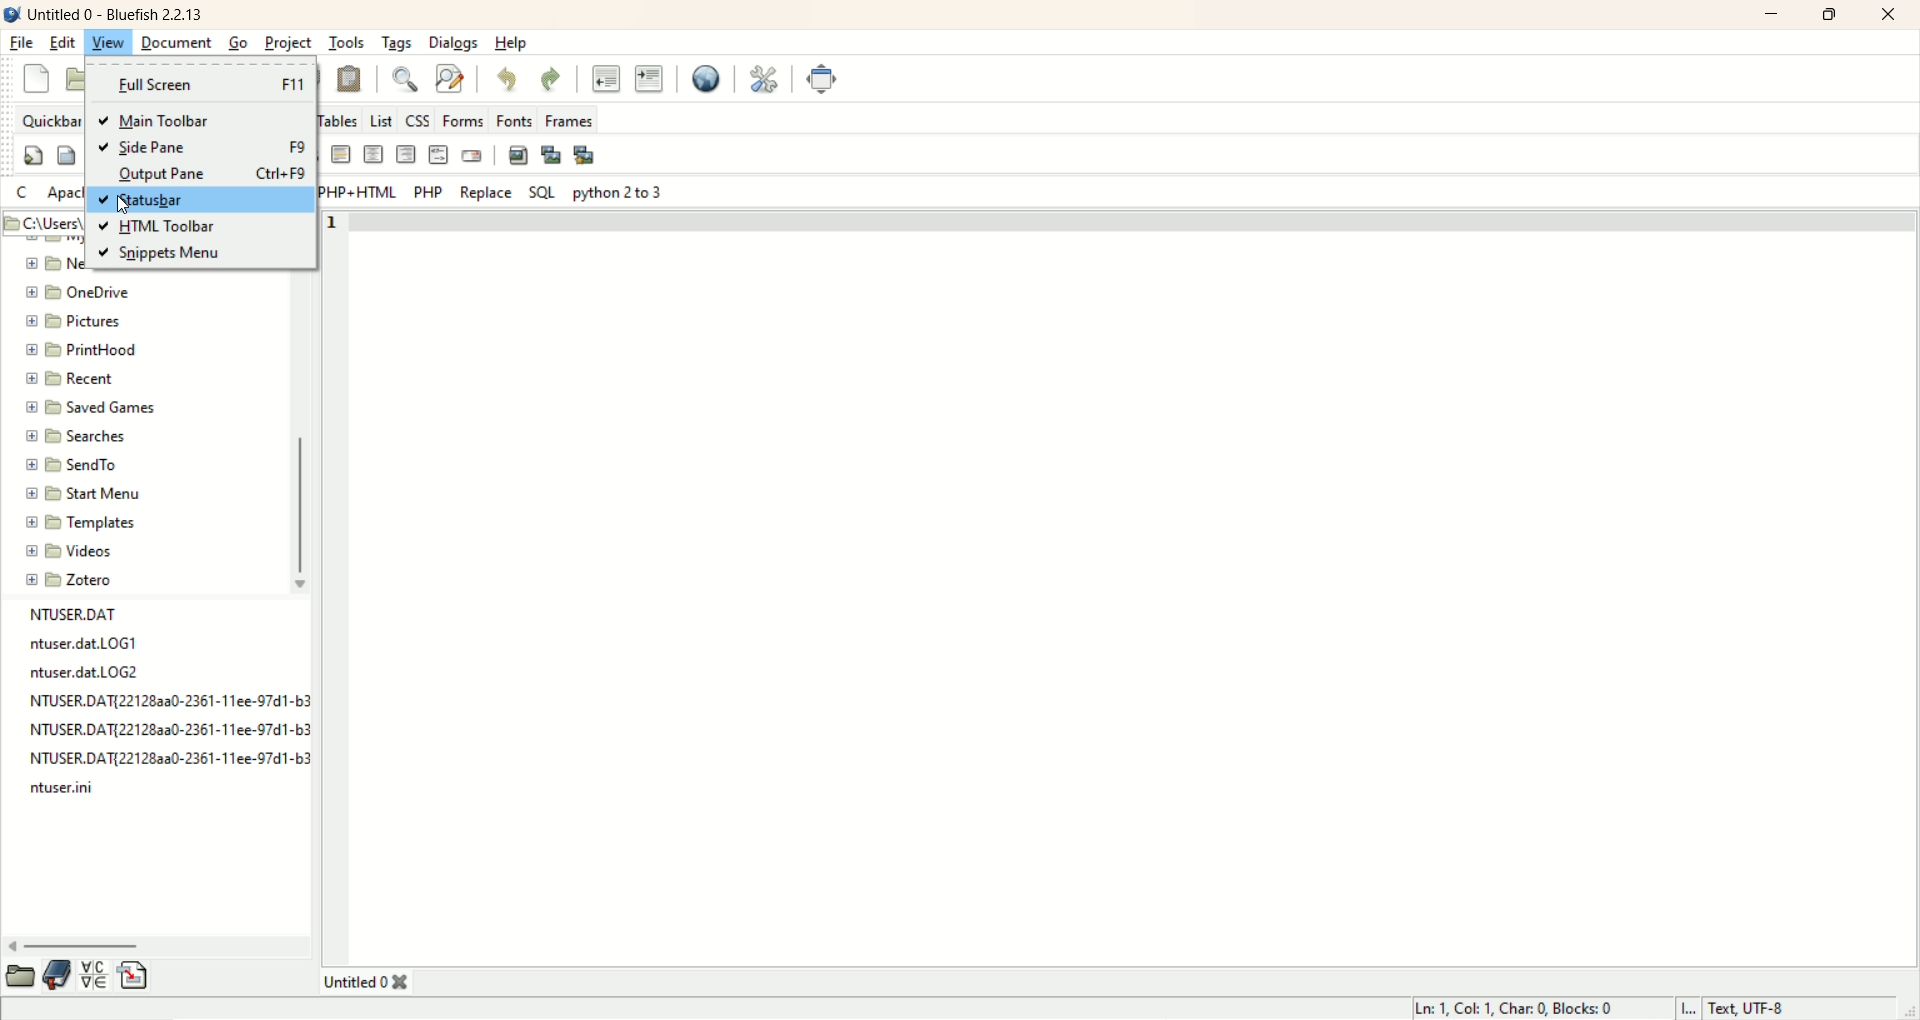  I want to click on vertical scroll bar, so click(298, 415).